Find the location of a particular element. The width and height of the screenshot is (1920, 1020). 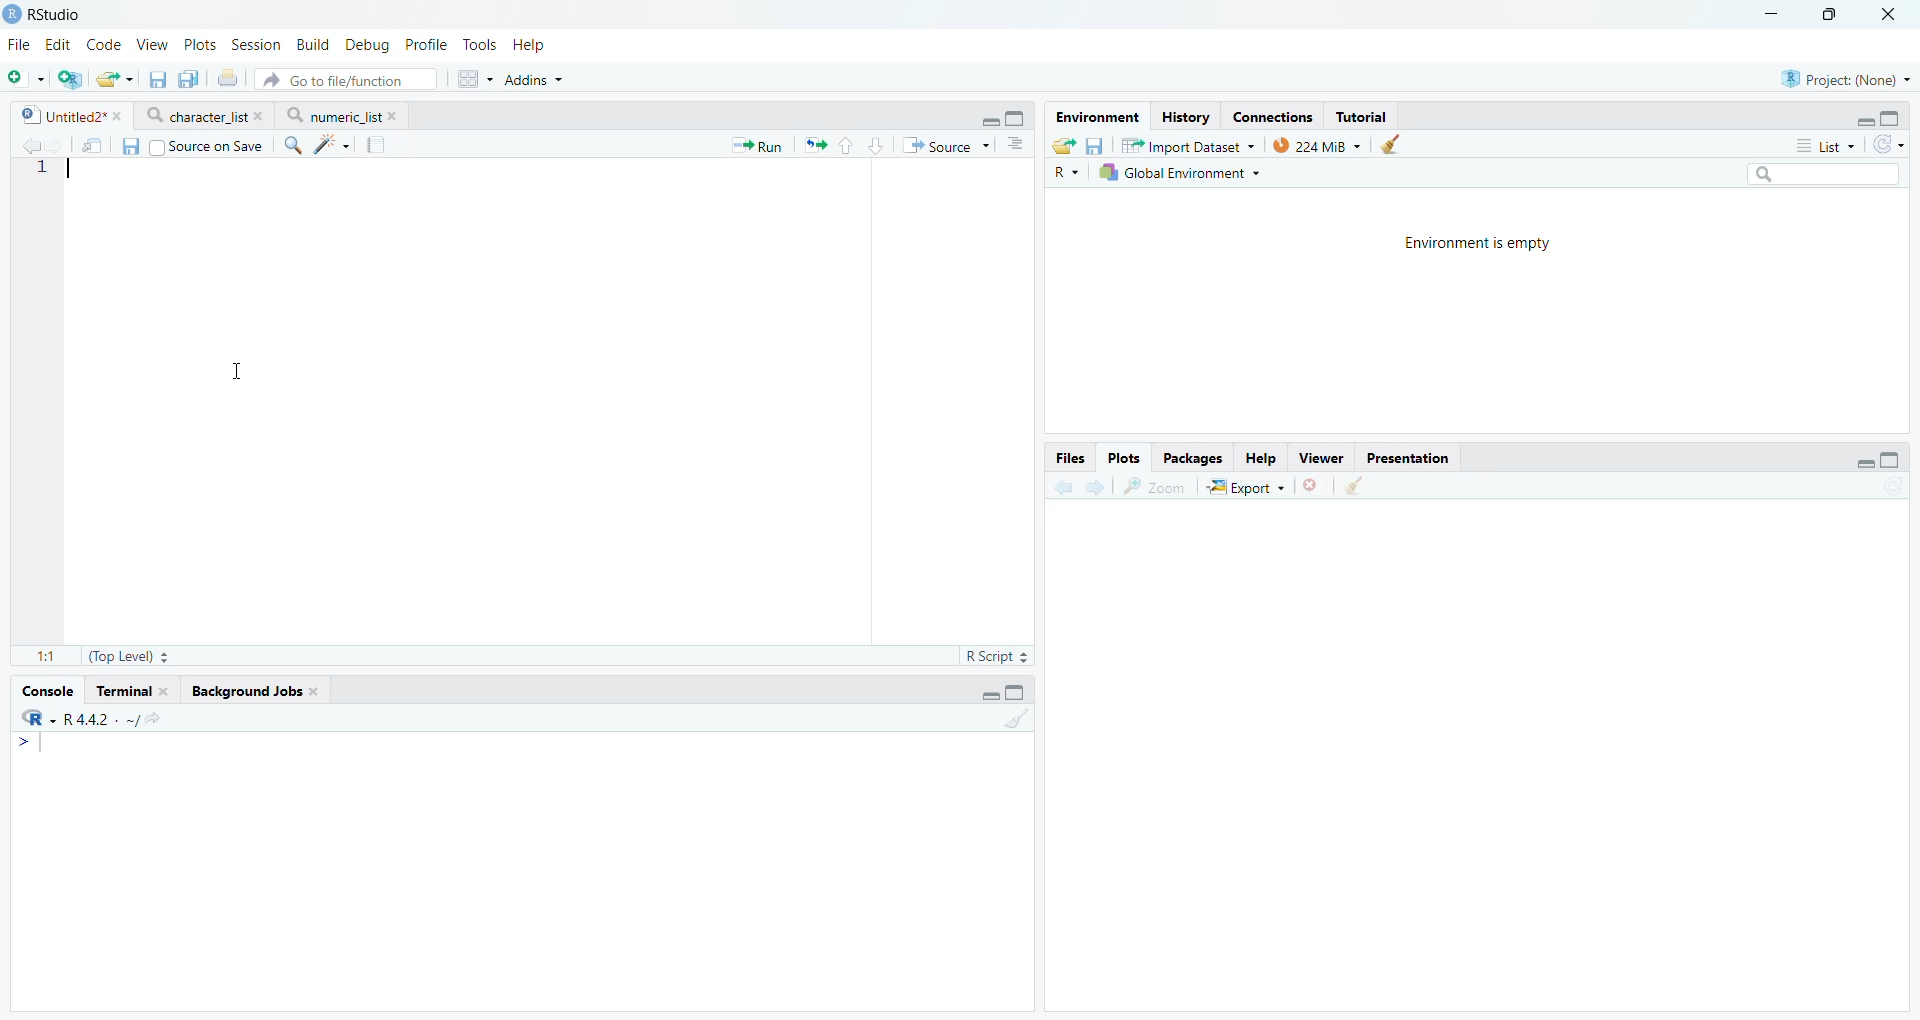

Open existing file is located at coordinates (113, 79).